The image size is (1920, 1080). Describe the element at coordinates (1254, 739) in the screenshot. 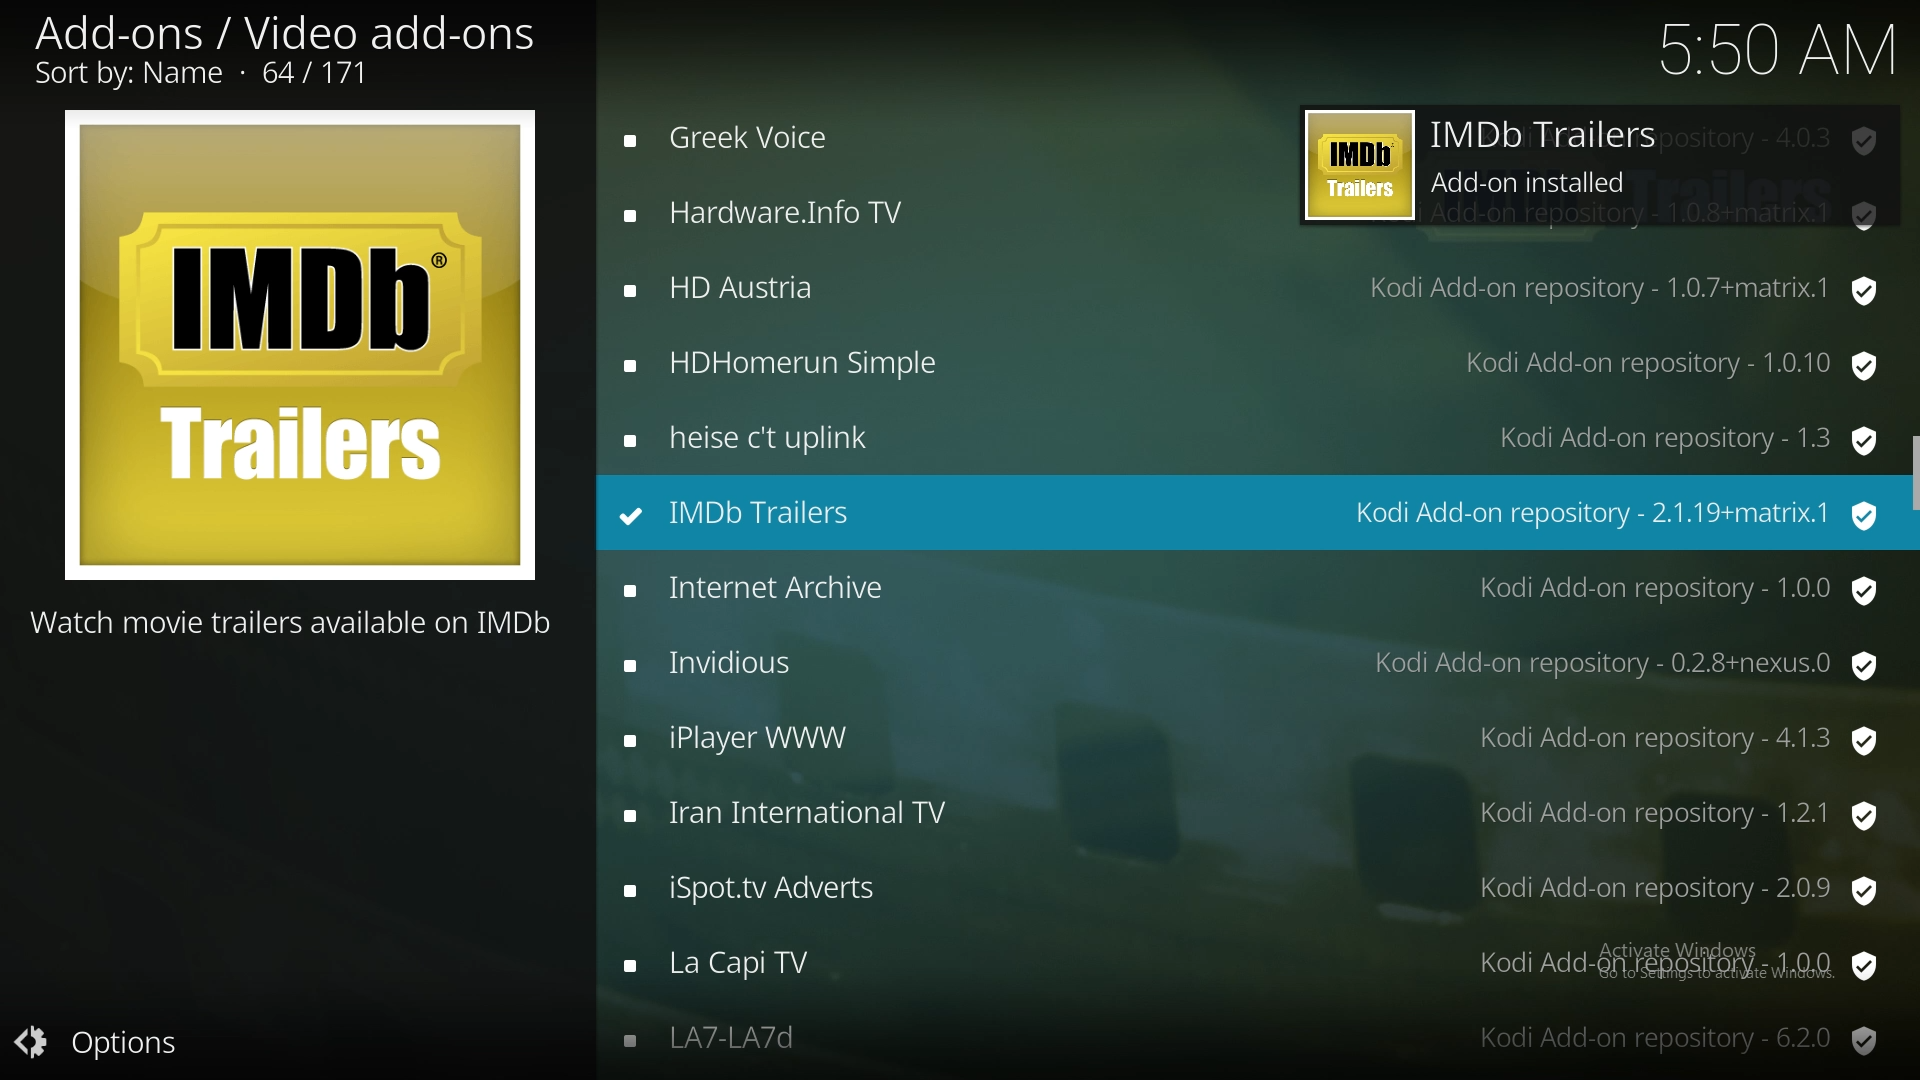

I see `add on` at that location.